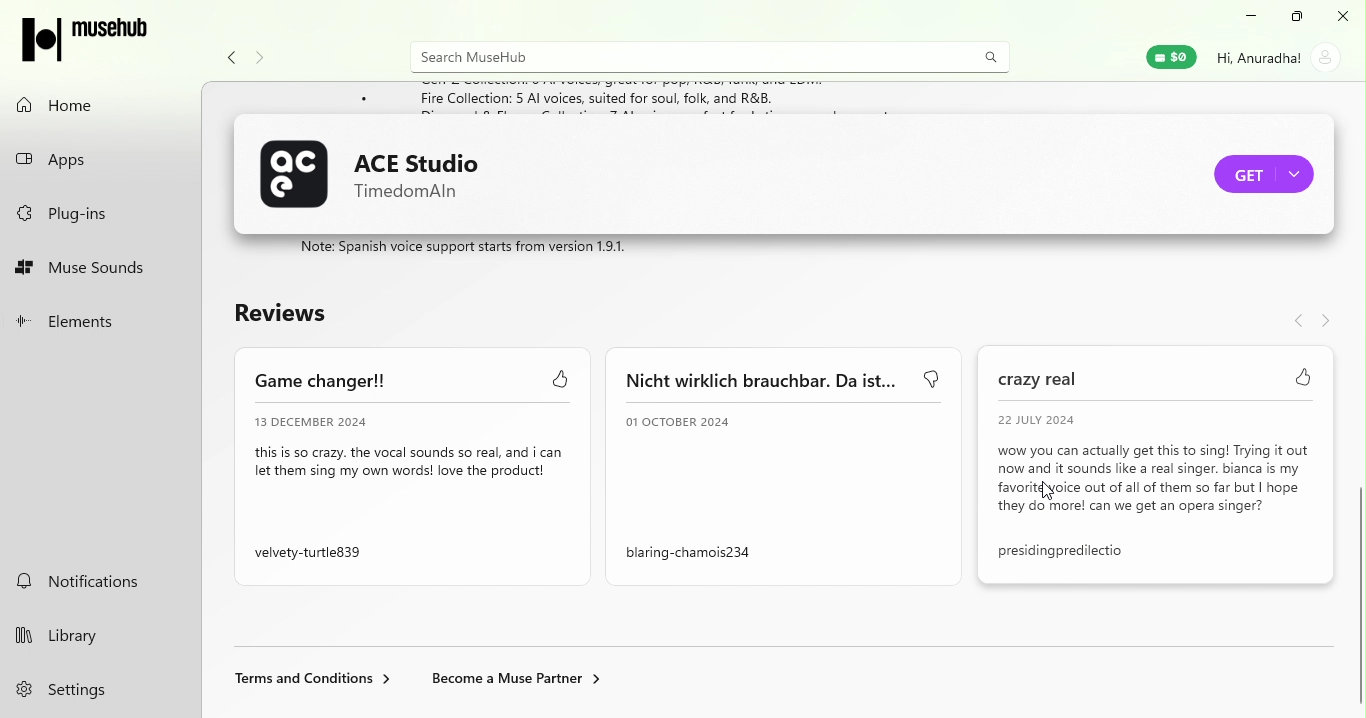  What do you see at coordinates (291, 100) in the screenshot?
I see `Description` at bounding box center [291, 100].